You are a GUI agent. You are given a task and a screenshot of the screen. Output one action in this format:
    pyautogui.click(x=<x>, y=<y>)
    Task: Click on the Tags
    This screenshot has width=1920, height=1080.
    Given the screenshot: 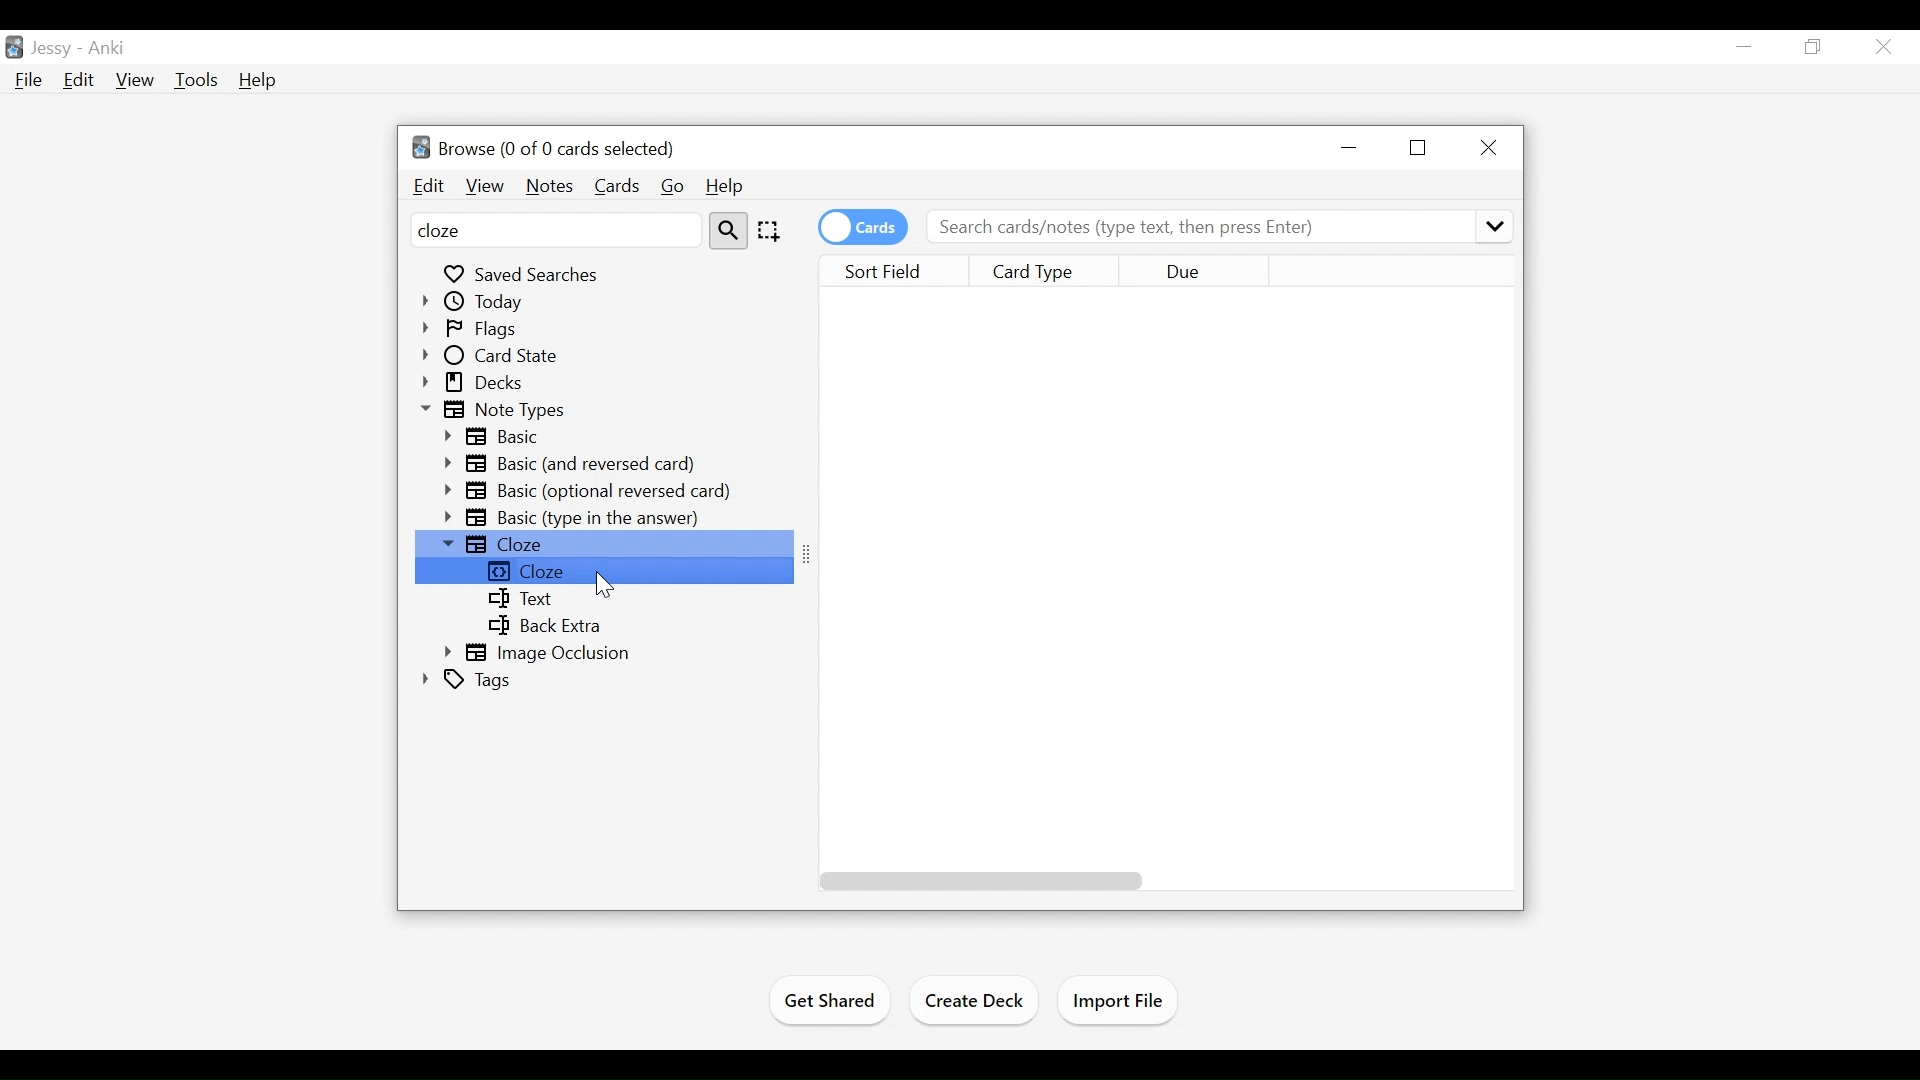 What is the action you would take?
    pyautogui.click(x=469, y=681)
    